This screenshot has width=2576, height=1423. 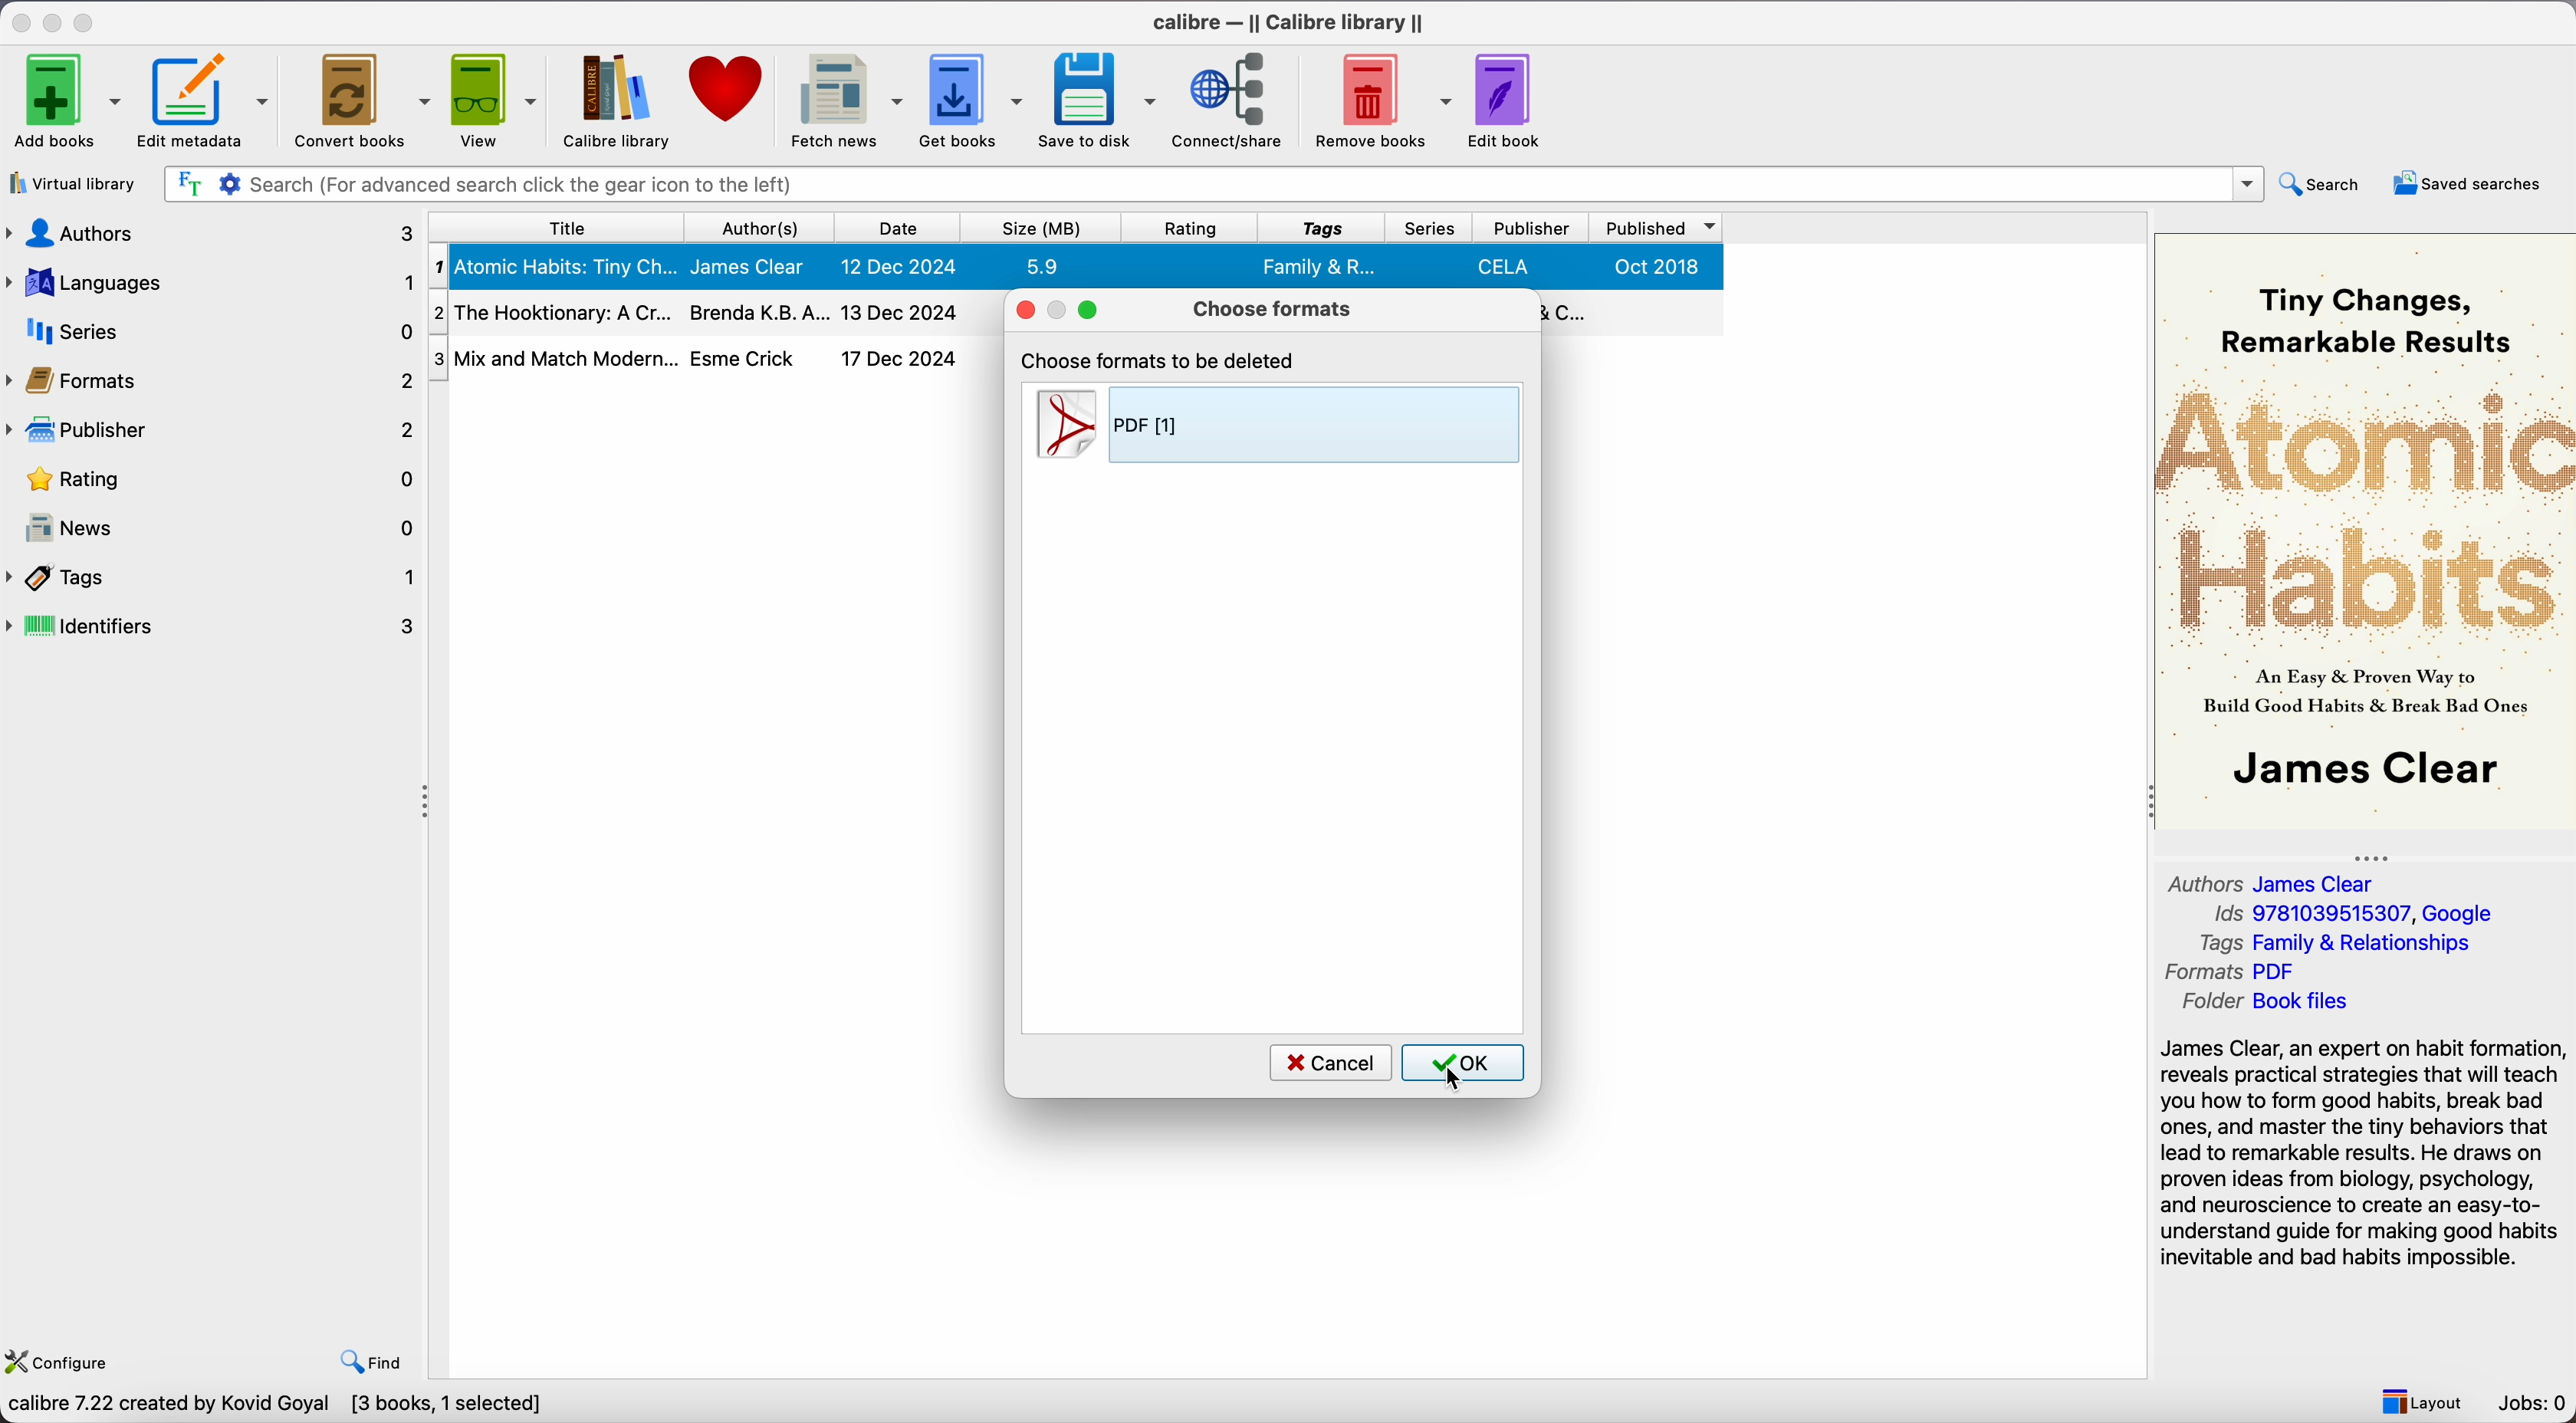 What do you see at coordinates (763, 226) in the screenshot?
I see `author(s)` at bounding box center [763, 226].